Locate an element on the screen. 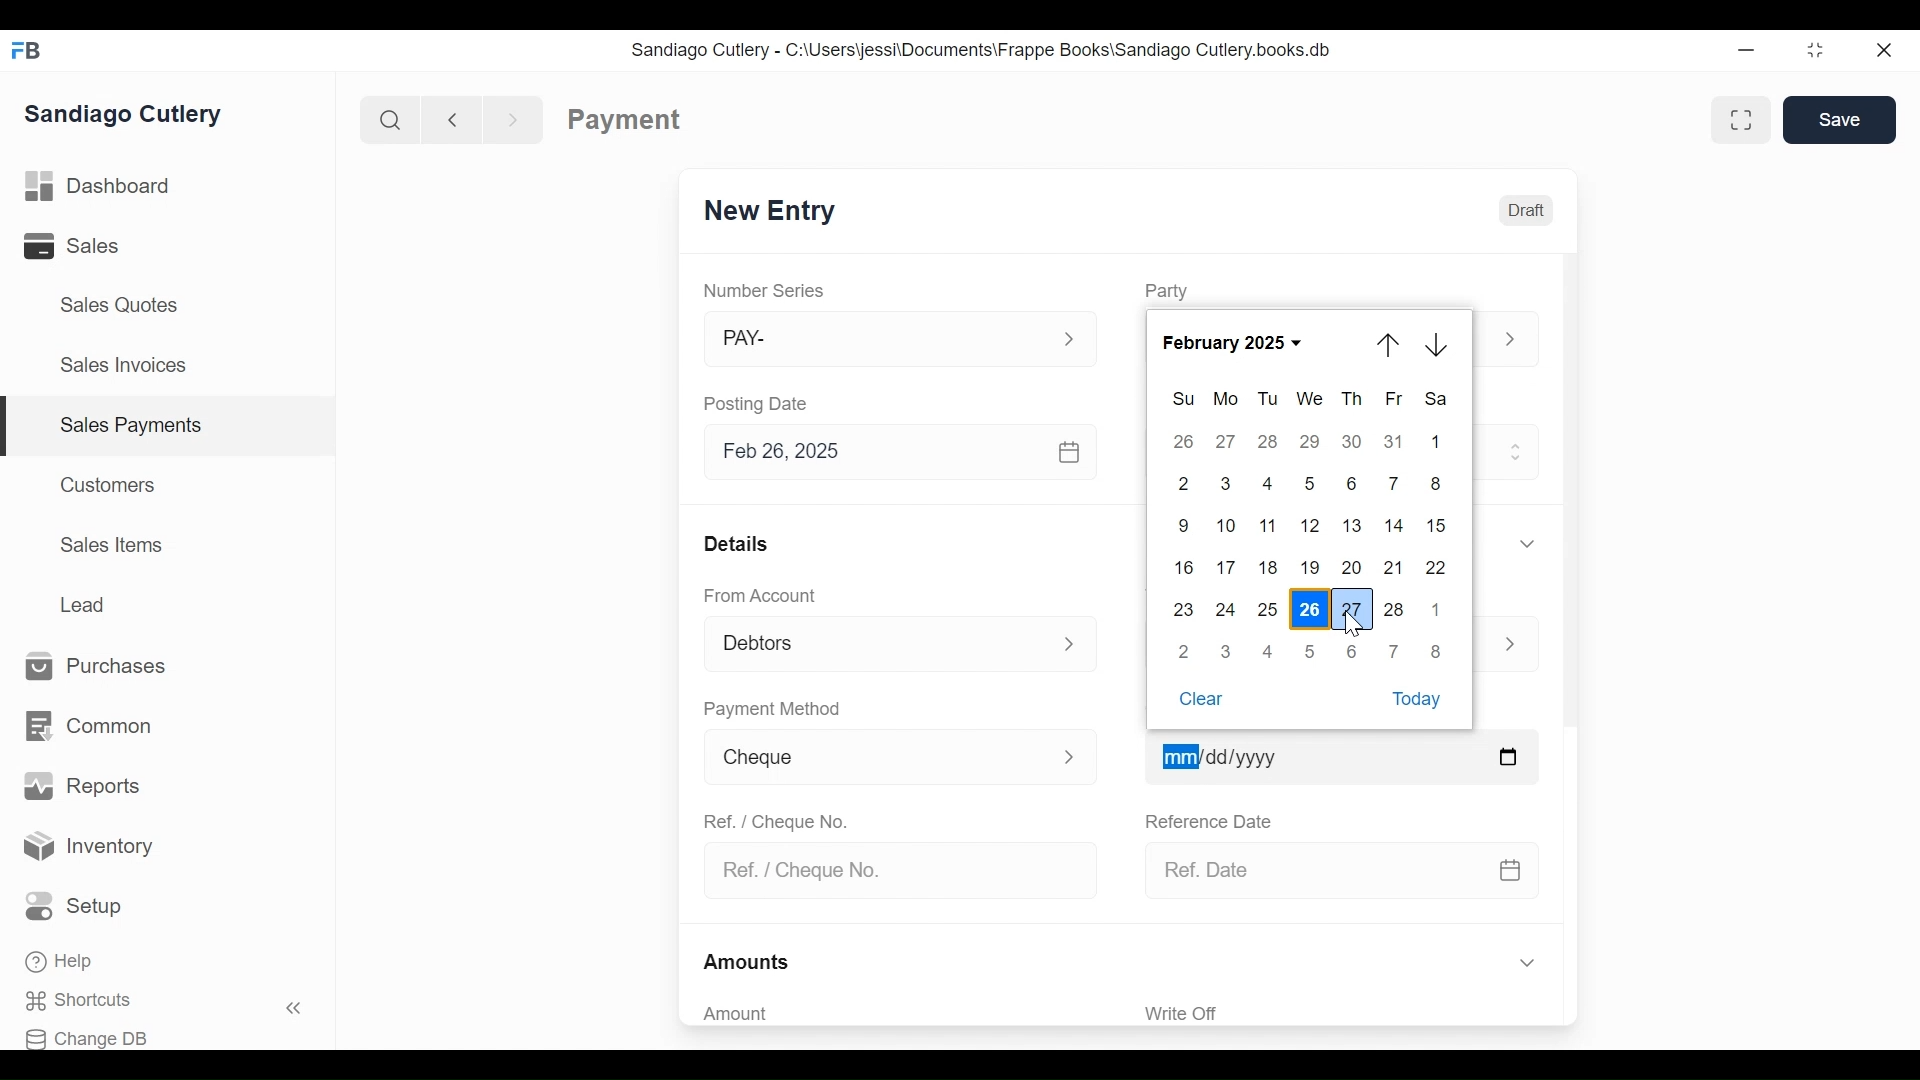  Today is located at coordinates (1422, 699).